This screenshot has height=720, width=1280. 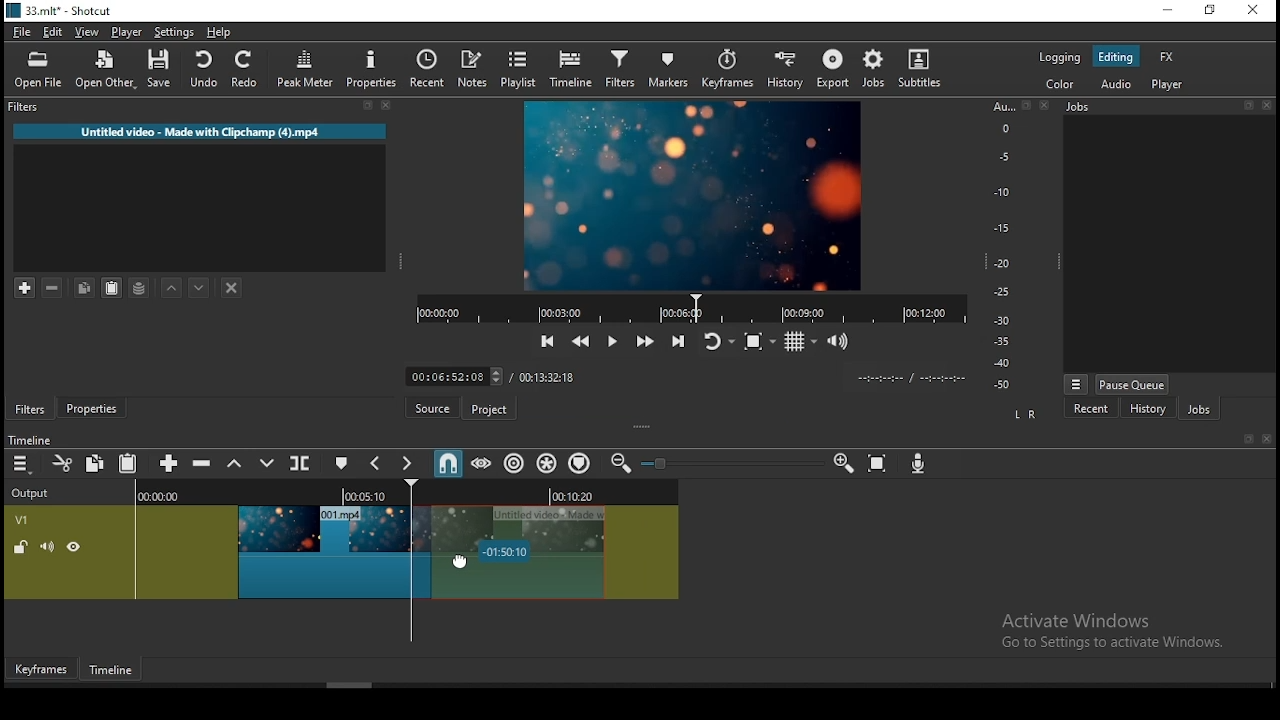 I want to click on add a filter, so click(x=21, y=288).